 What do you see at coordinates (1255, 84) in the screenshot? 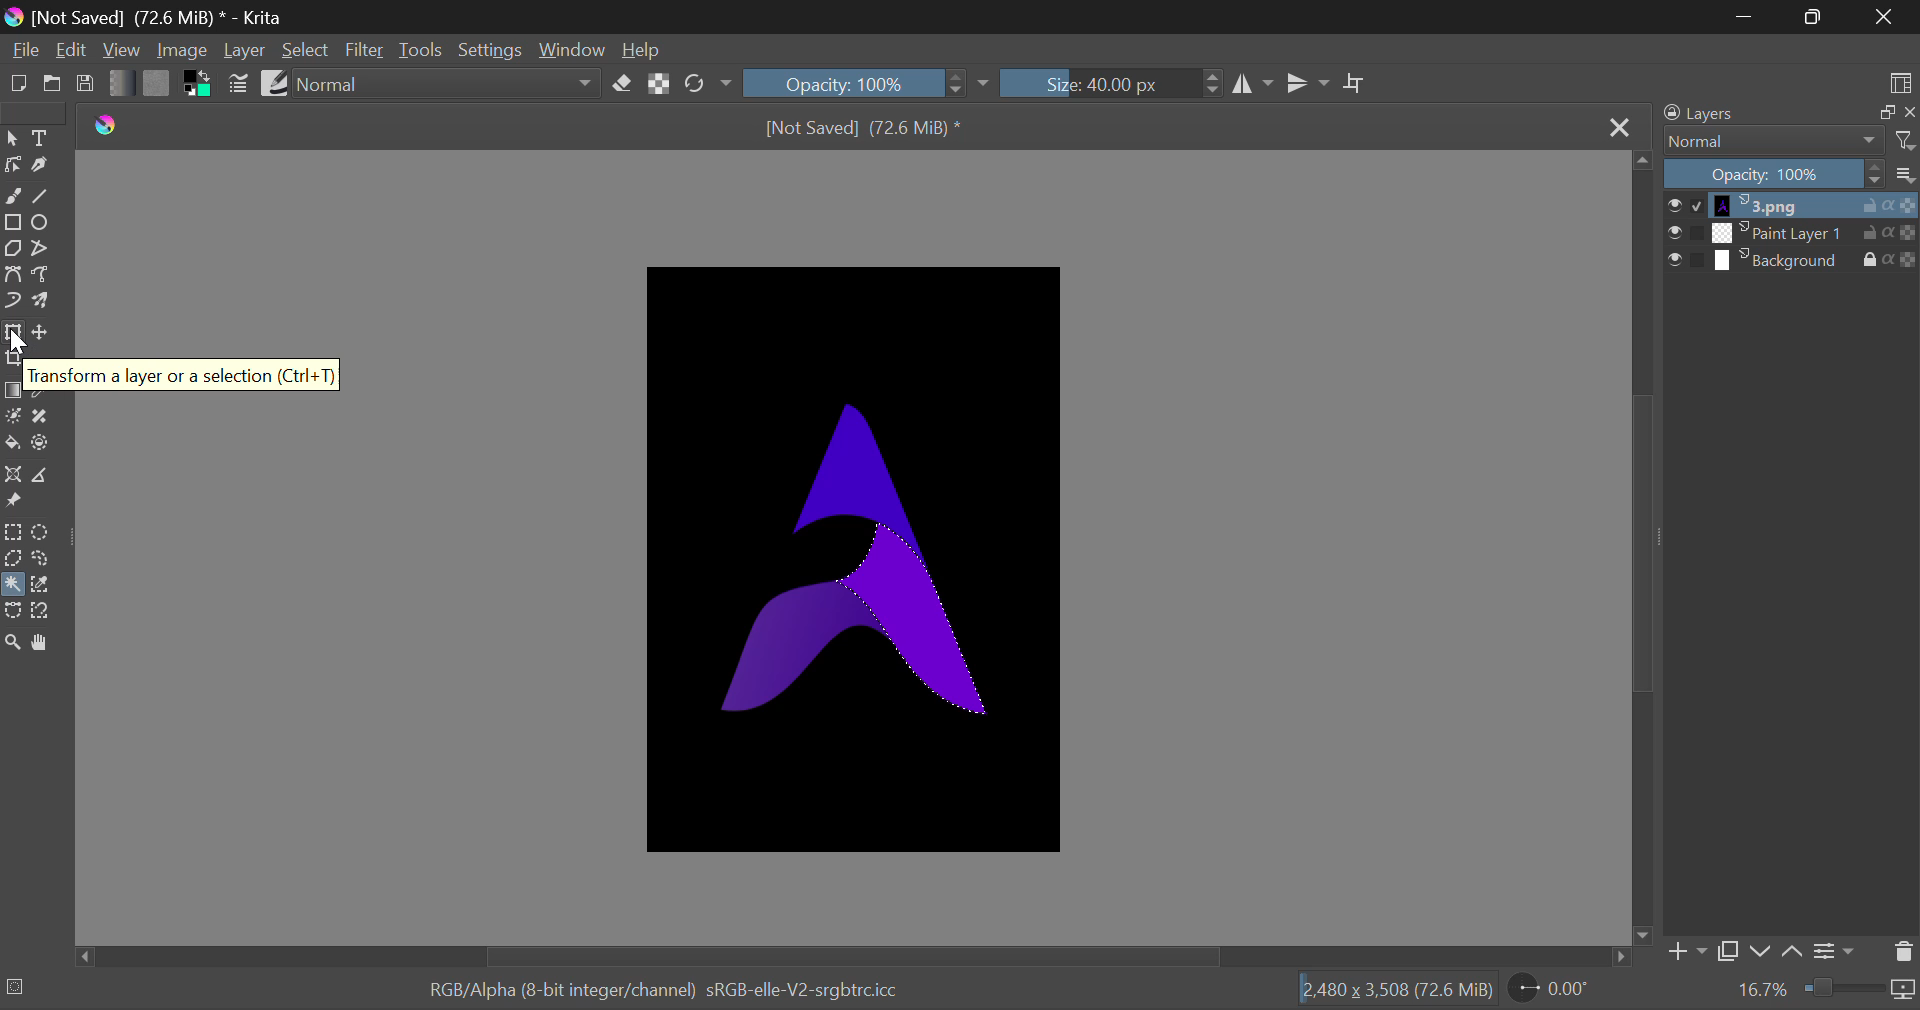
I see `Vertical Mirror Flip` at bounding box center [1255, 84].